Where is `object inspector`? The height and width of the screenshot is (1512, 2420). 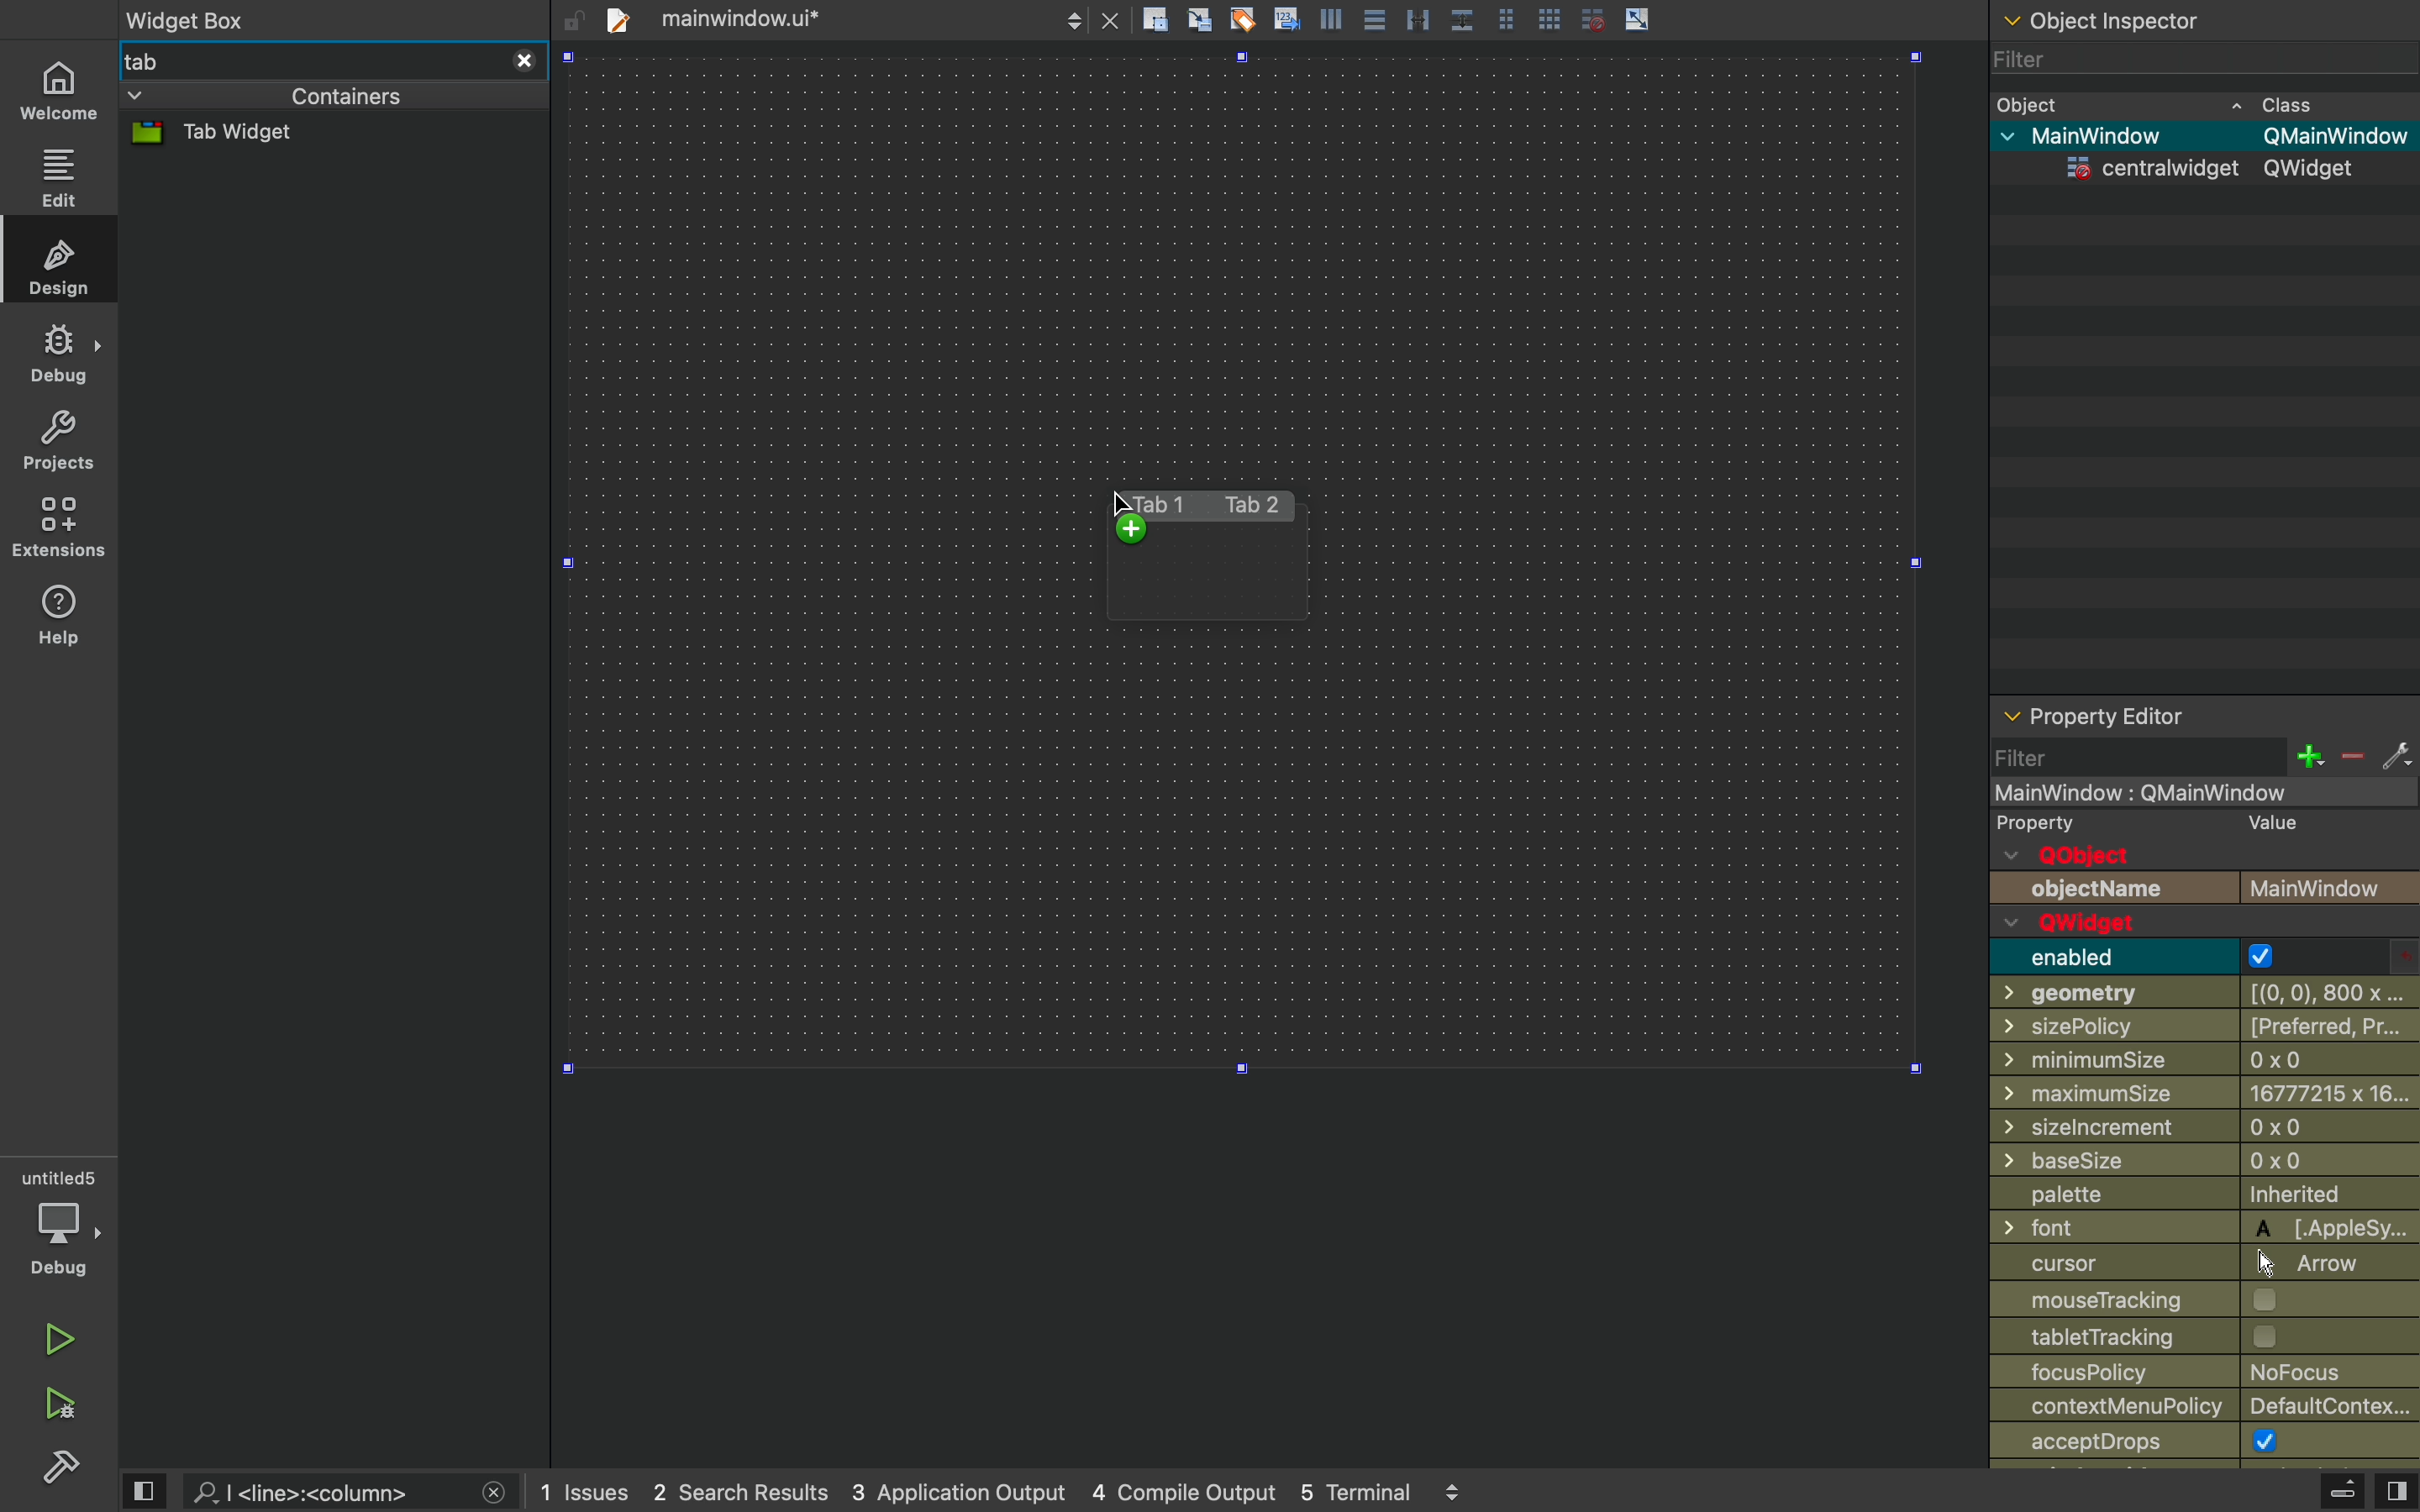 object inspector is located at coordinates (2198, 17).